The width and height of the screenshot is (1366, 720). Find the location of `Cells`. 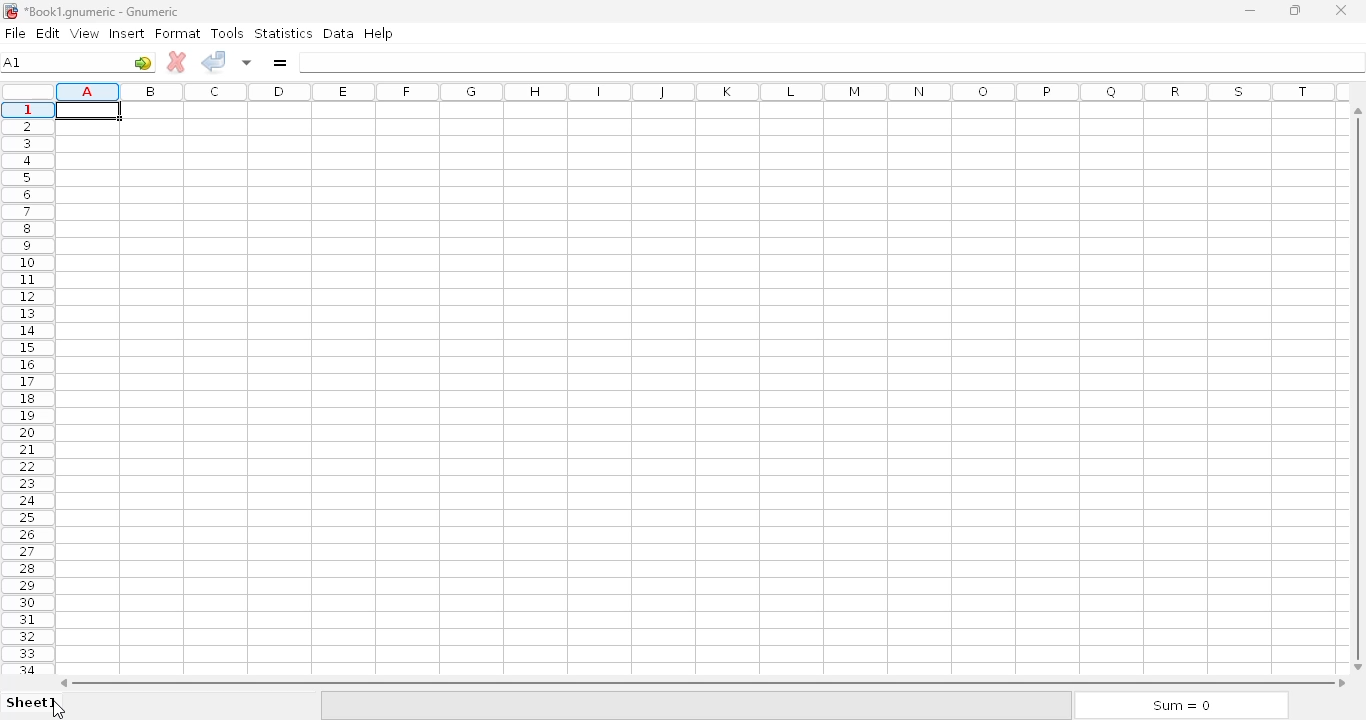

Cells is located at coordinates (696, 391).